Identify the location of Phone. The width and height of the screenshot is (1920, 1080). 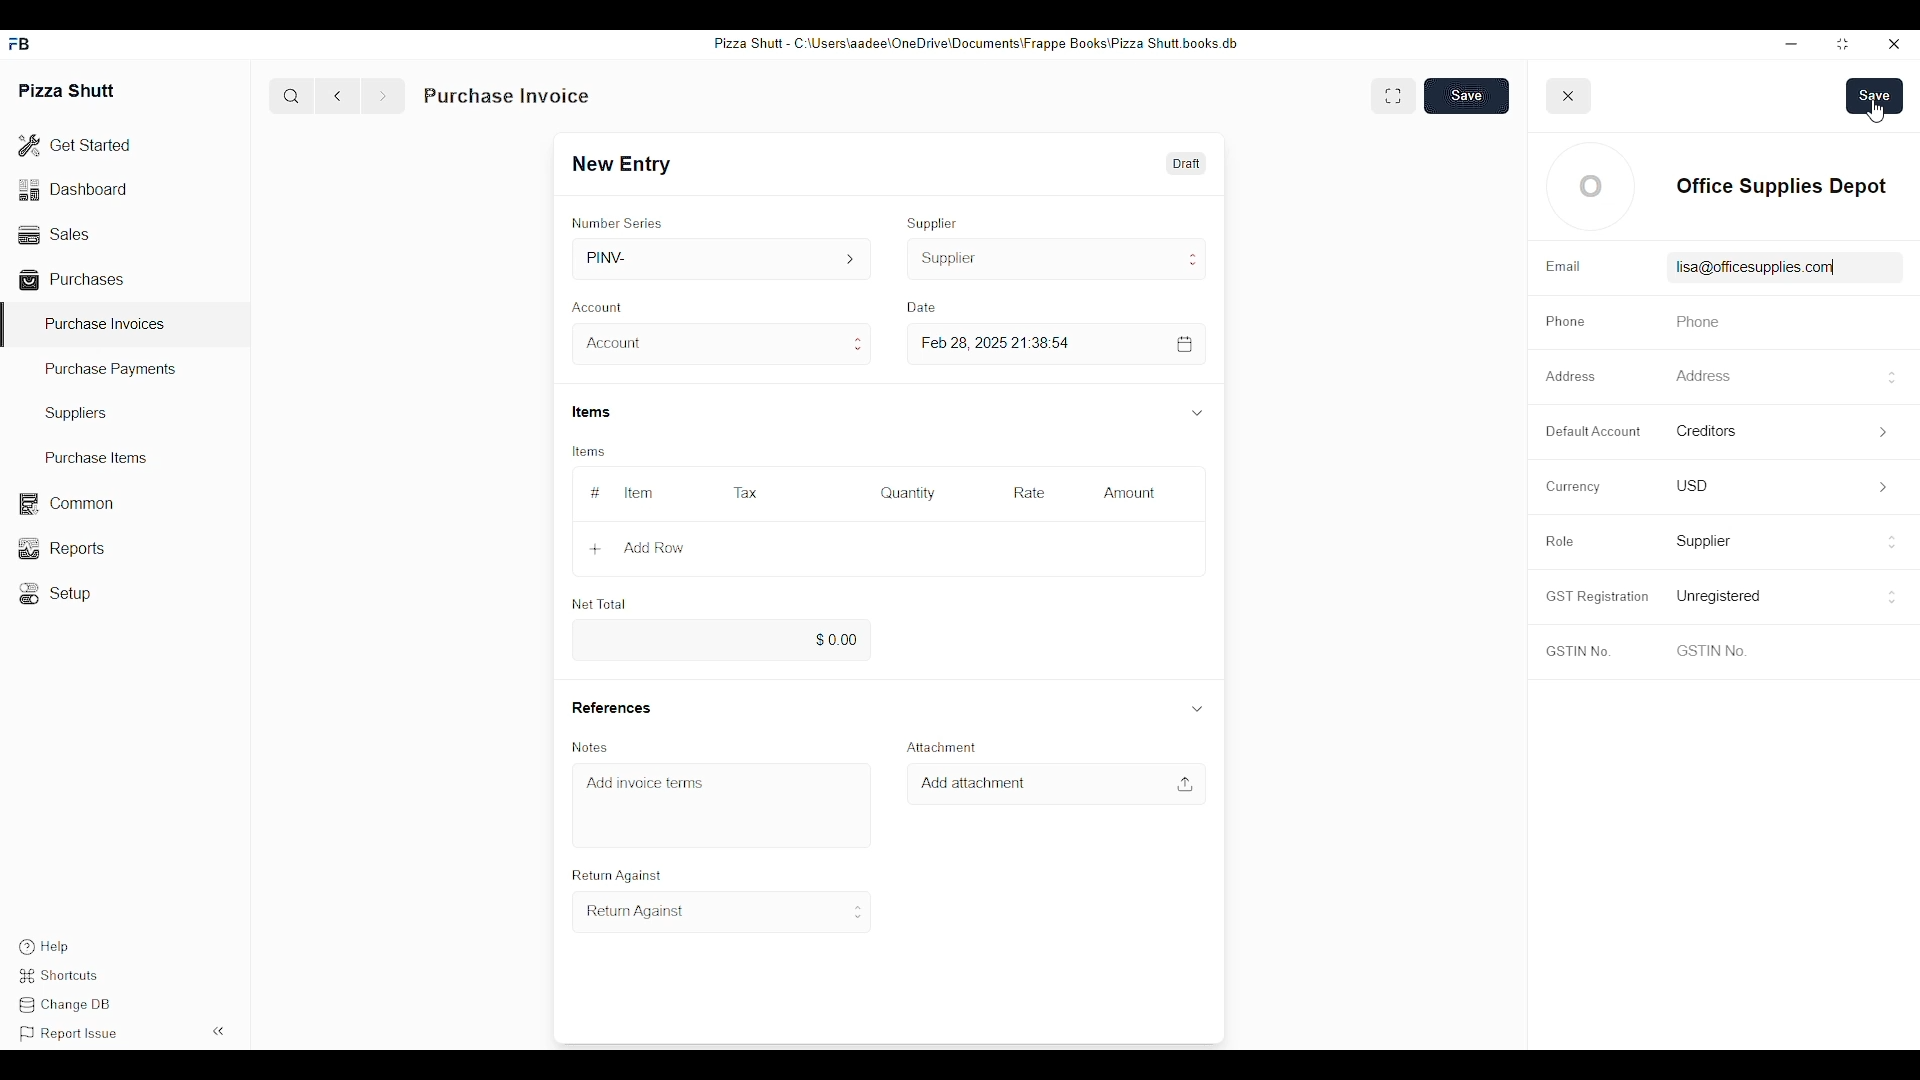
(1693, 322).